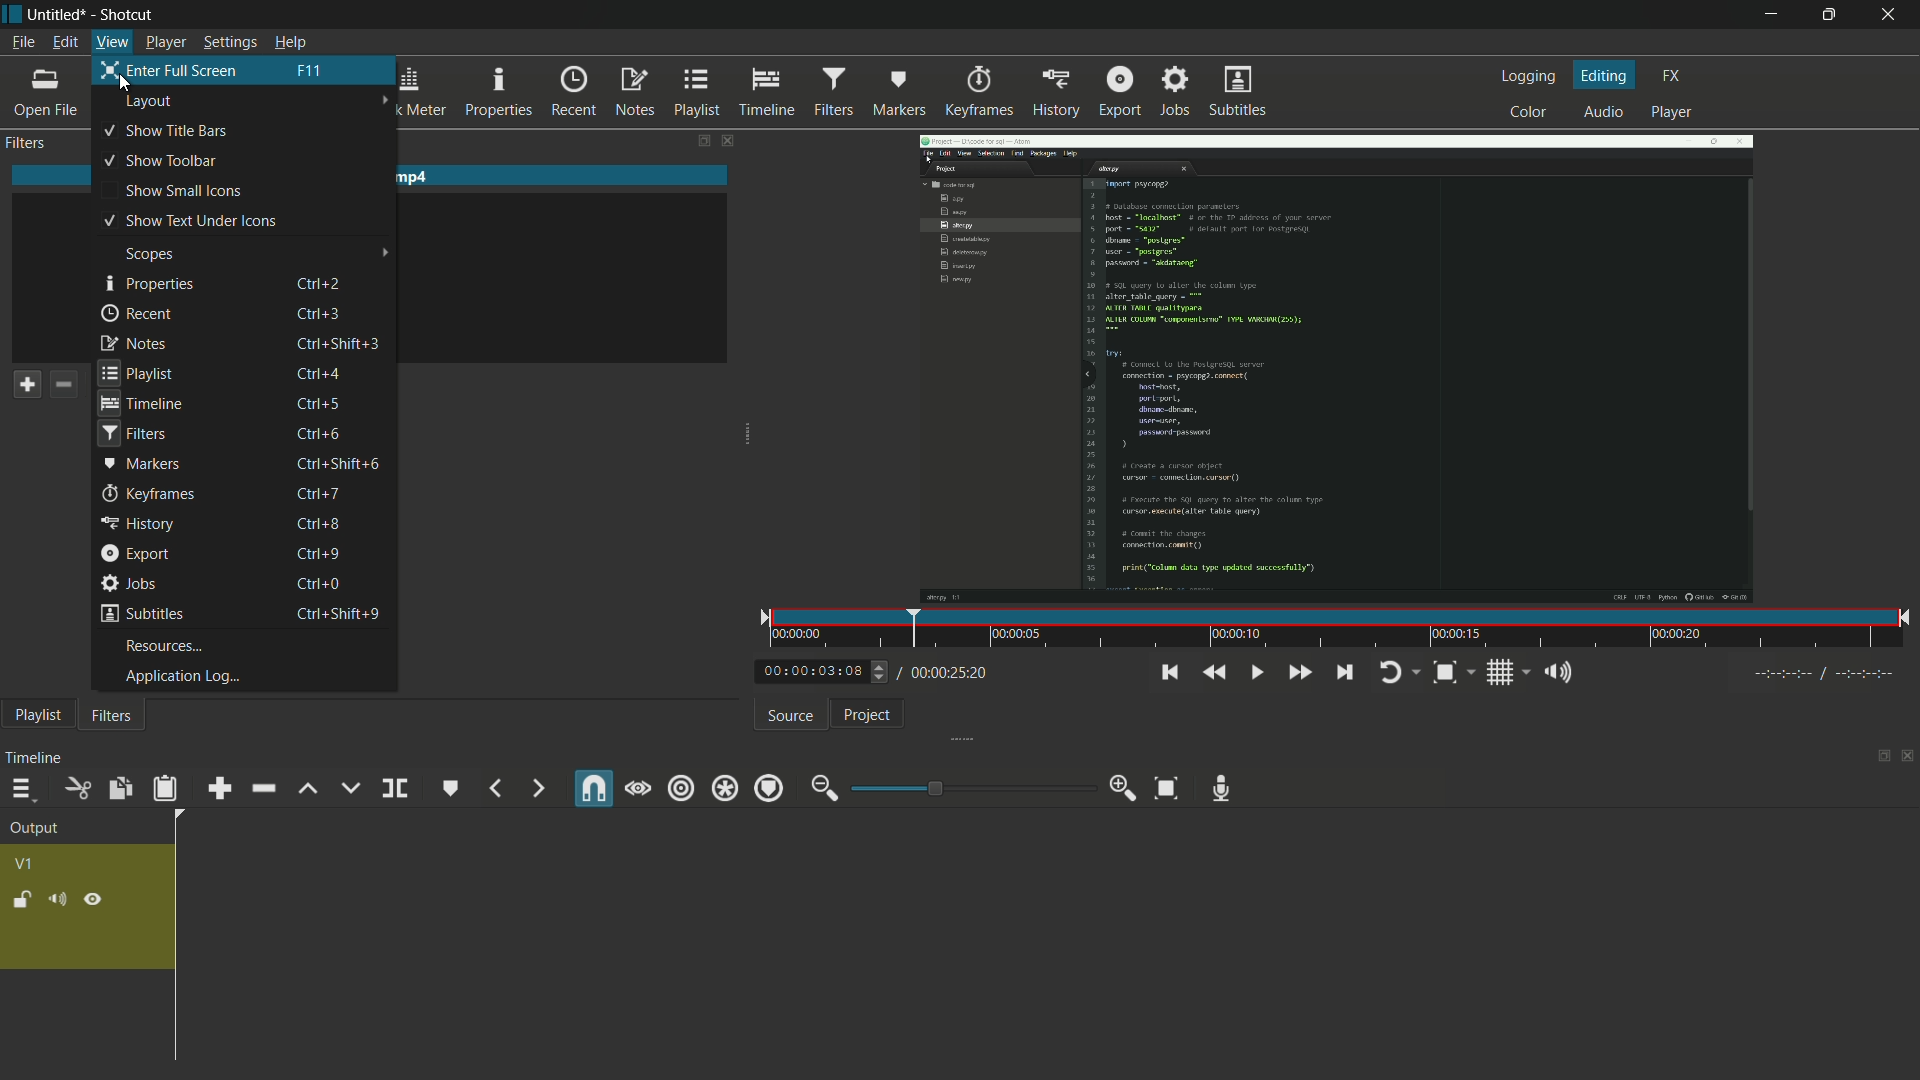  What do you see at coordinates (26, 864) in the screenshot?
I see `V1` at bounding box center [26, 864].